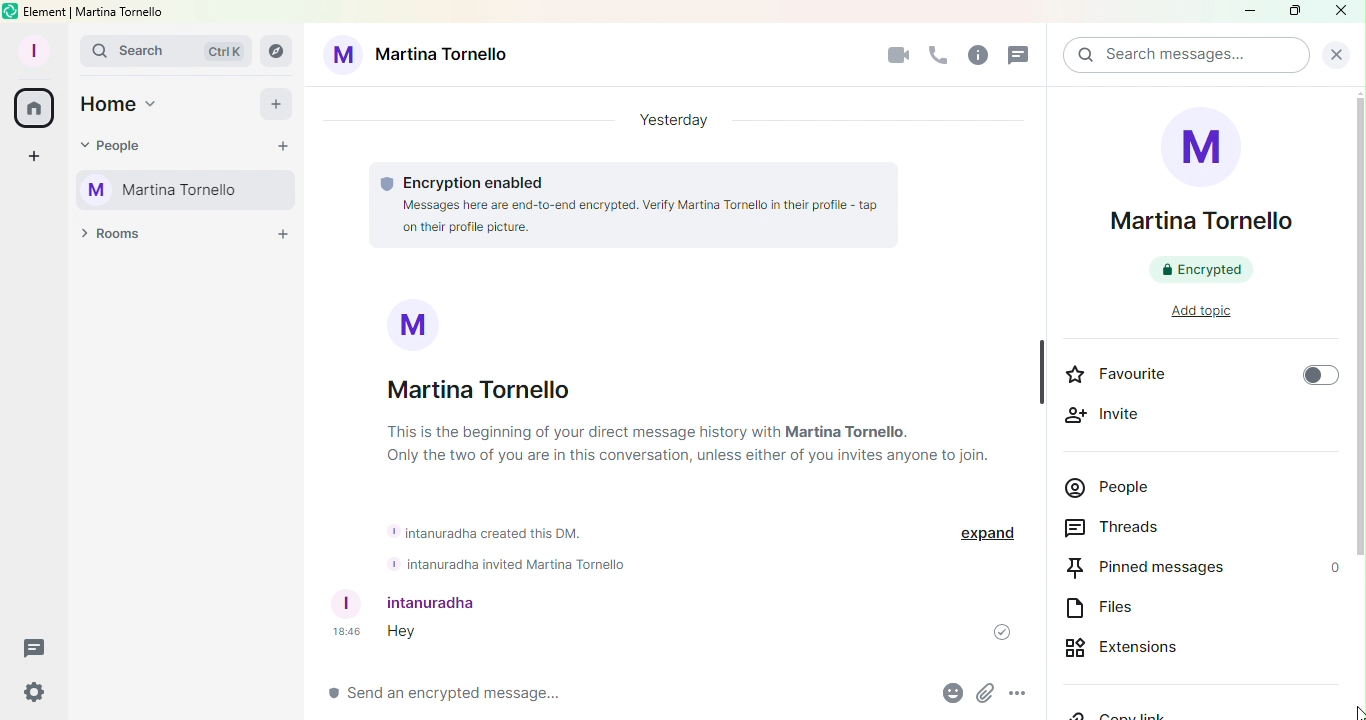  What do you see at coordinates (180, 187) in the screenshot?
I see `Martina Tornello` at bounding box center [180, 187].